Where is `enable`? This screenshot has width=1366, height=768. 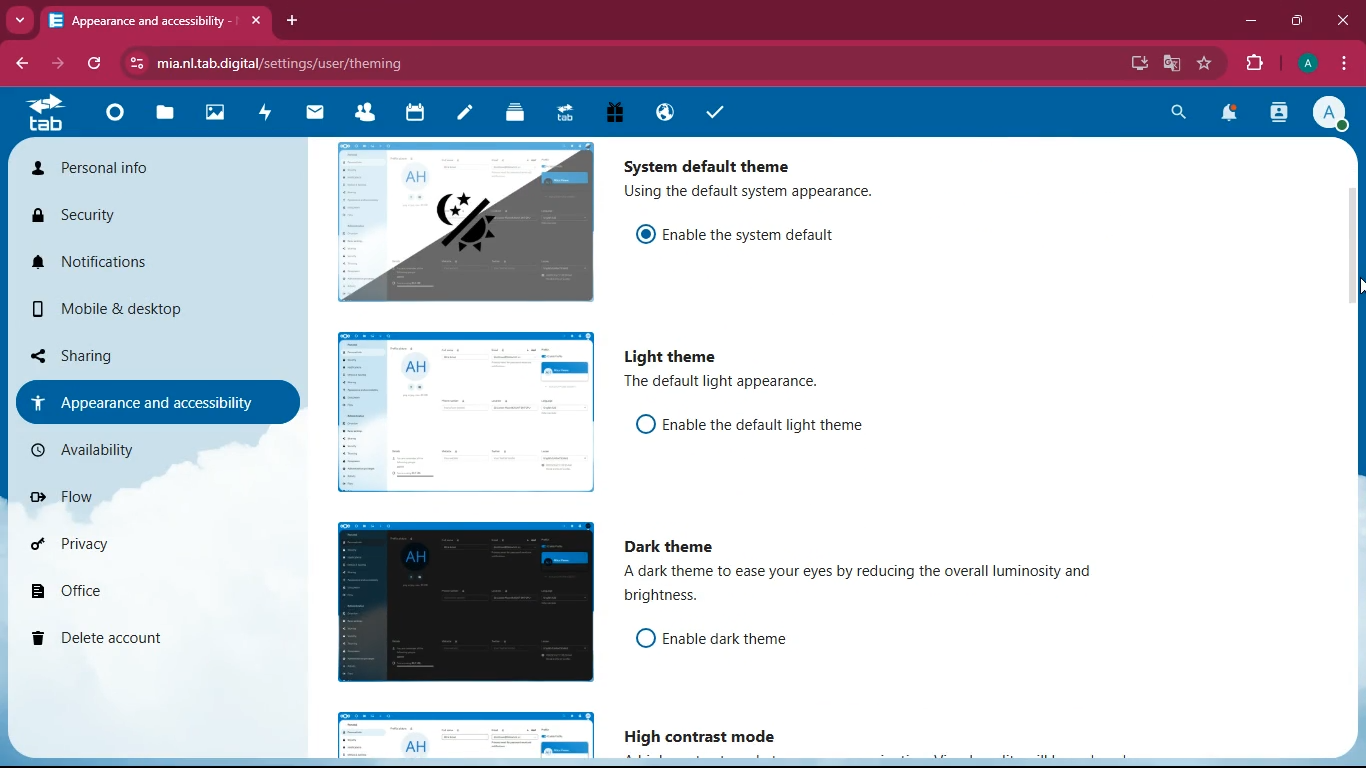 enable is located at coordinates (773, 426).